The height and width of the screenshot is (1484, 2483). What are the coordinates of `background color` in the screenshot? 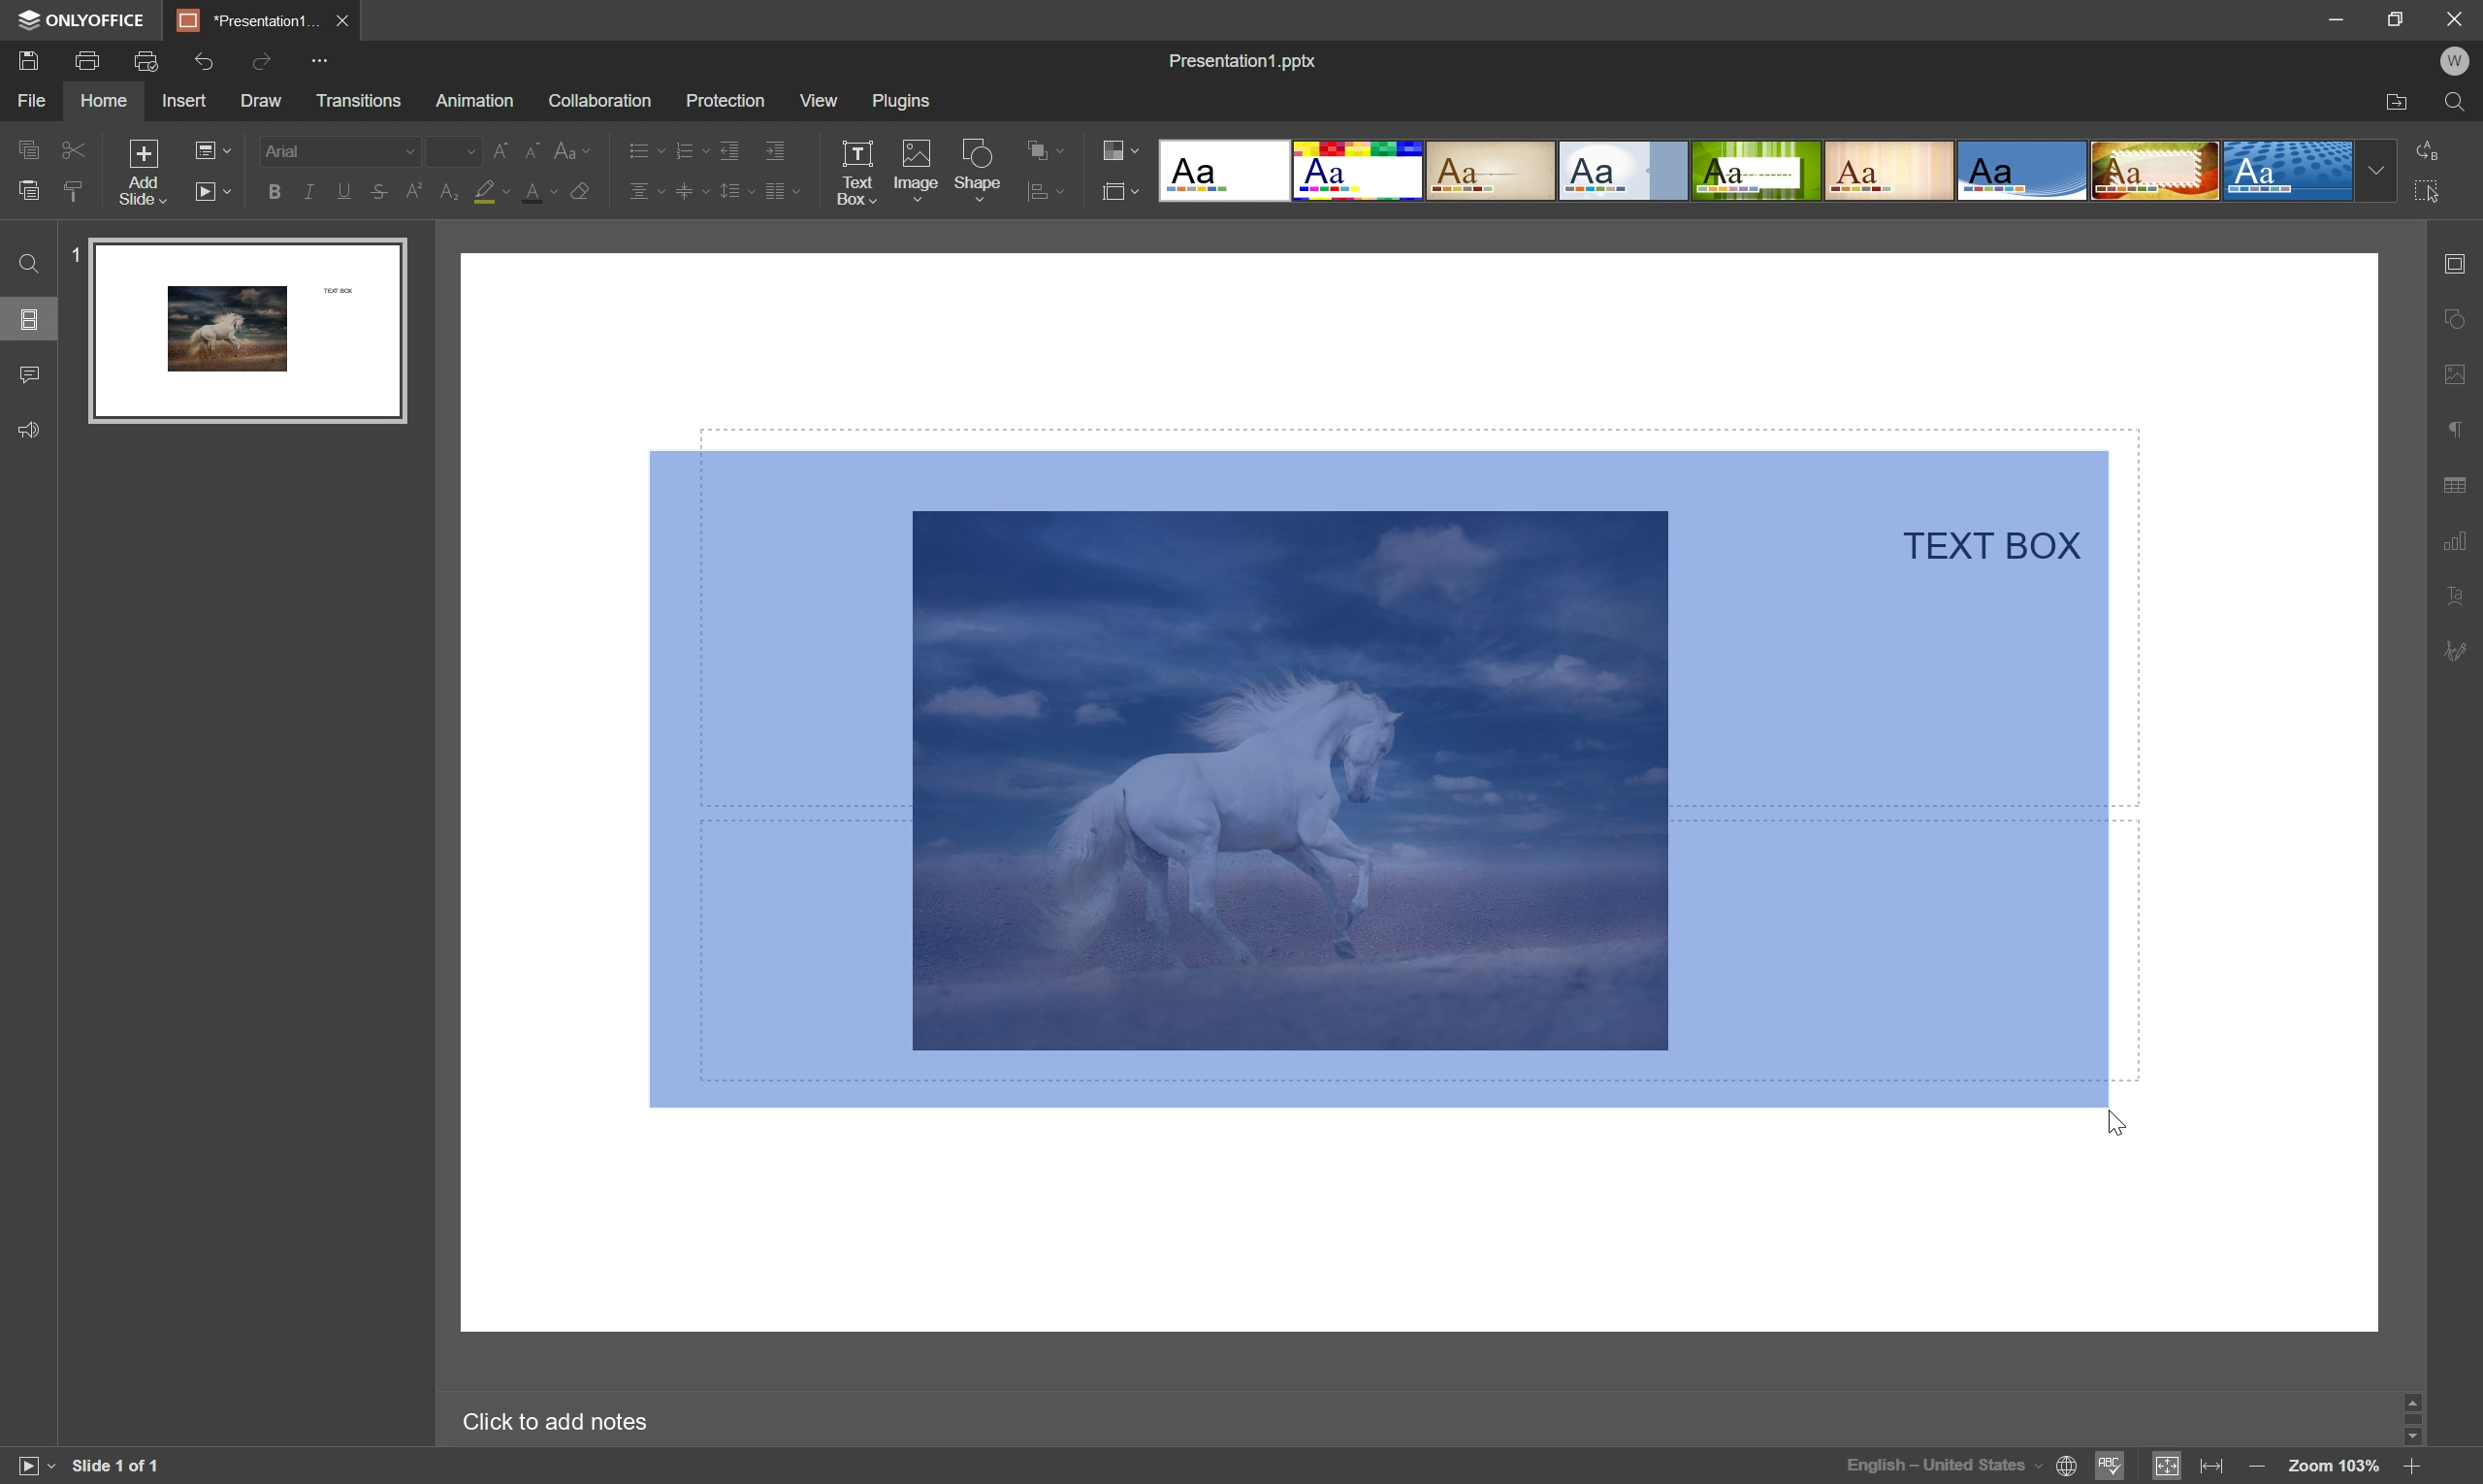 It's located at (492, 190).